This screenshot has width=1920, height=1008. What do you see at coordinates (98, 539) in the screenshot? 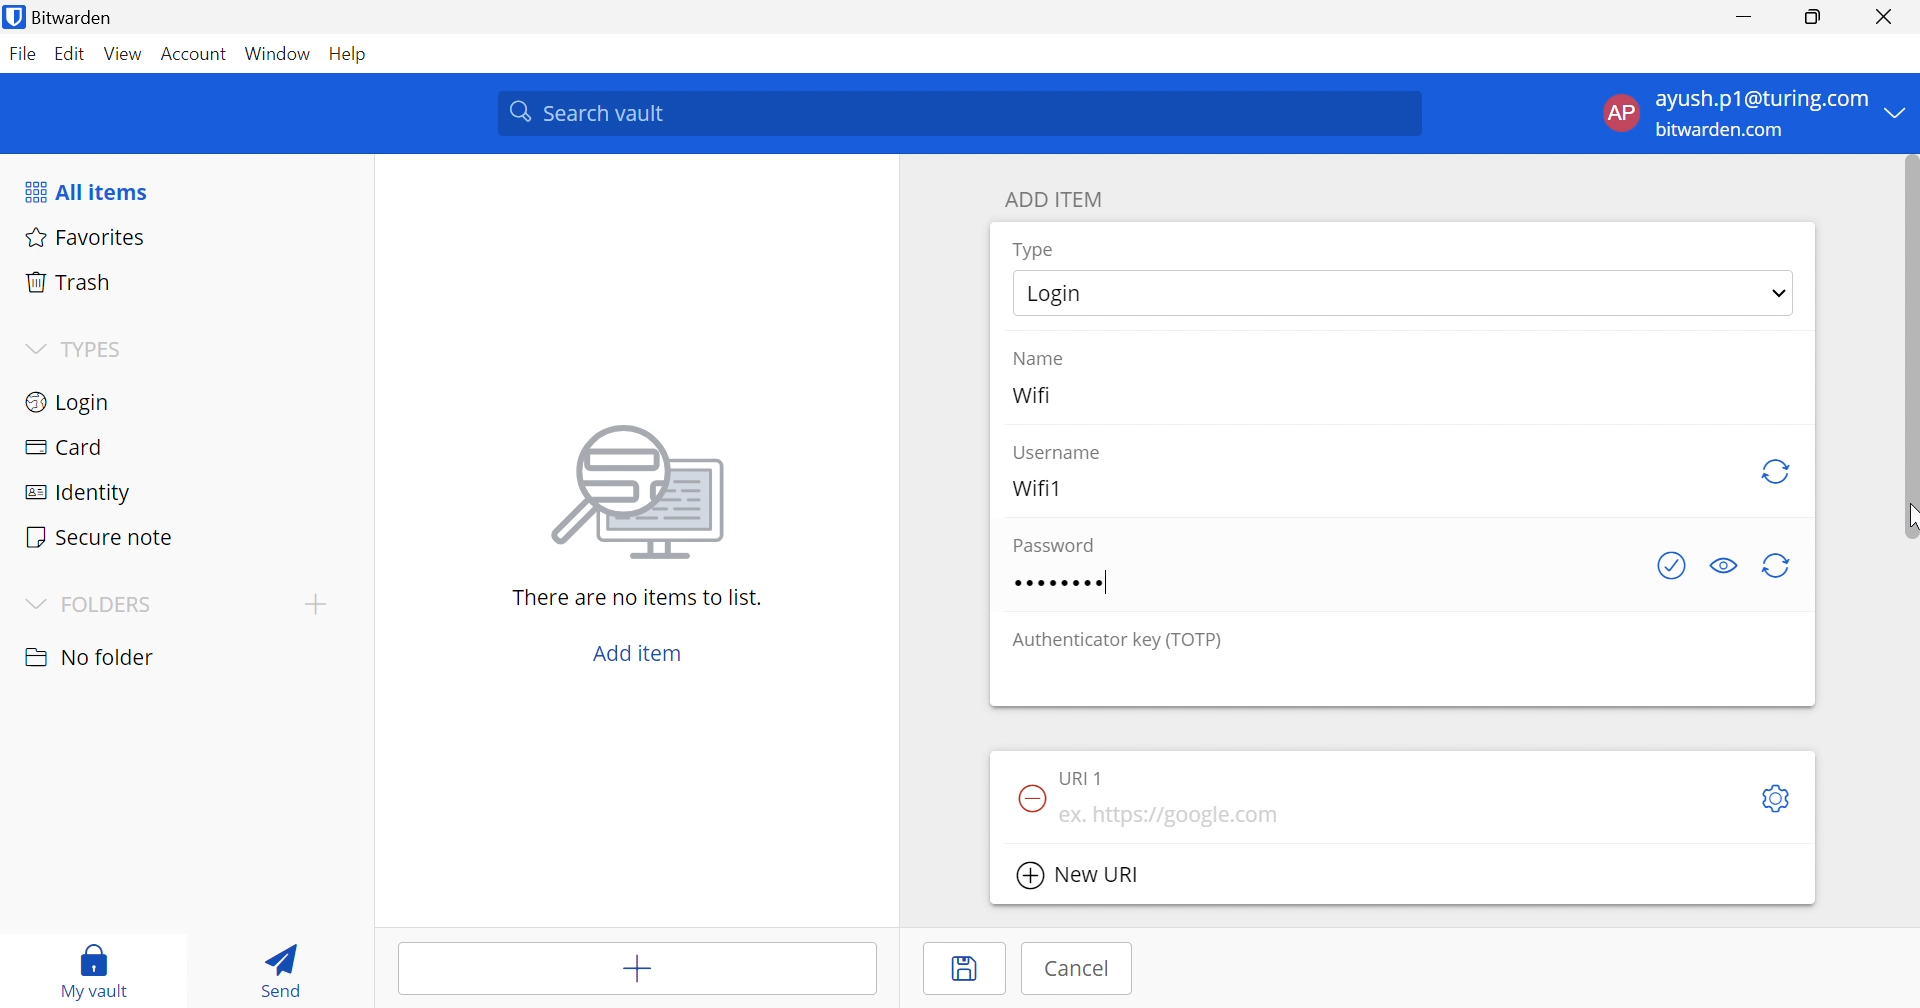
I see `Secure note` at bounding box center [98, 539].